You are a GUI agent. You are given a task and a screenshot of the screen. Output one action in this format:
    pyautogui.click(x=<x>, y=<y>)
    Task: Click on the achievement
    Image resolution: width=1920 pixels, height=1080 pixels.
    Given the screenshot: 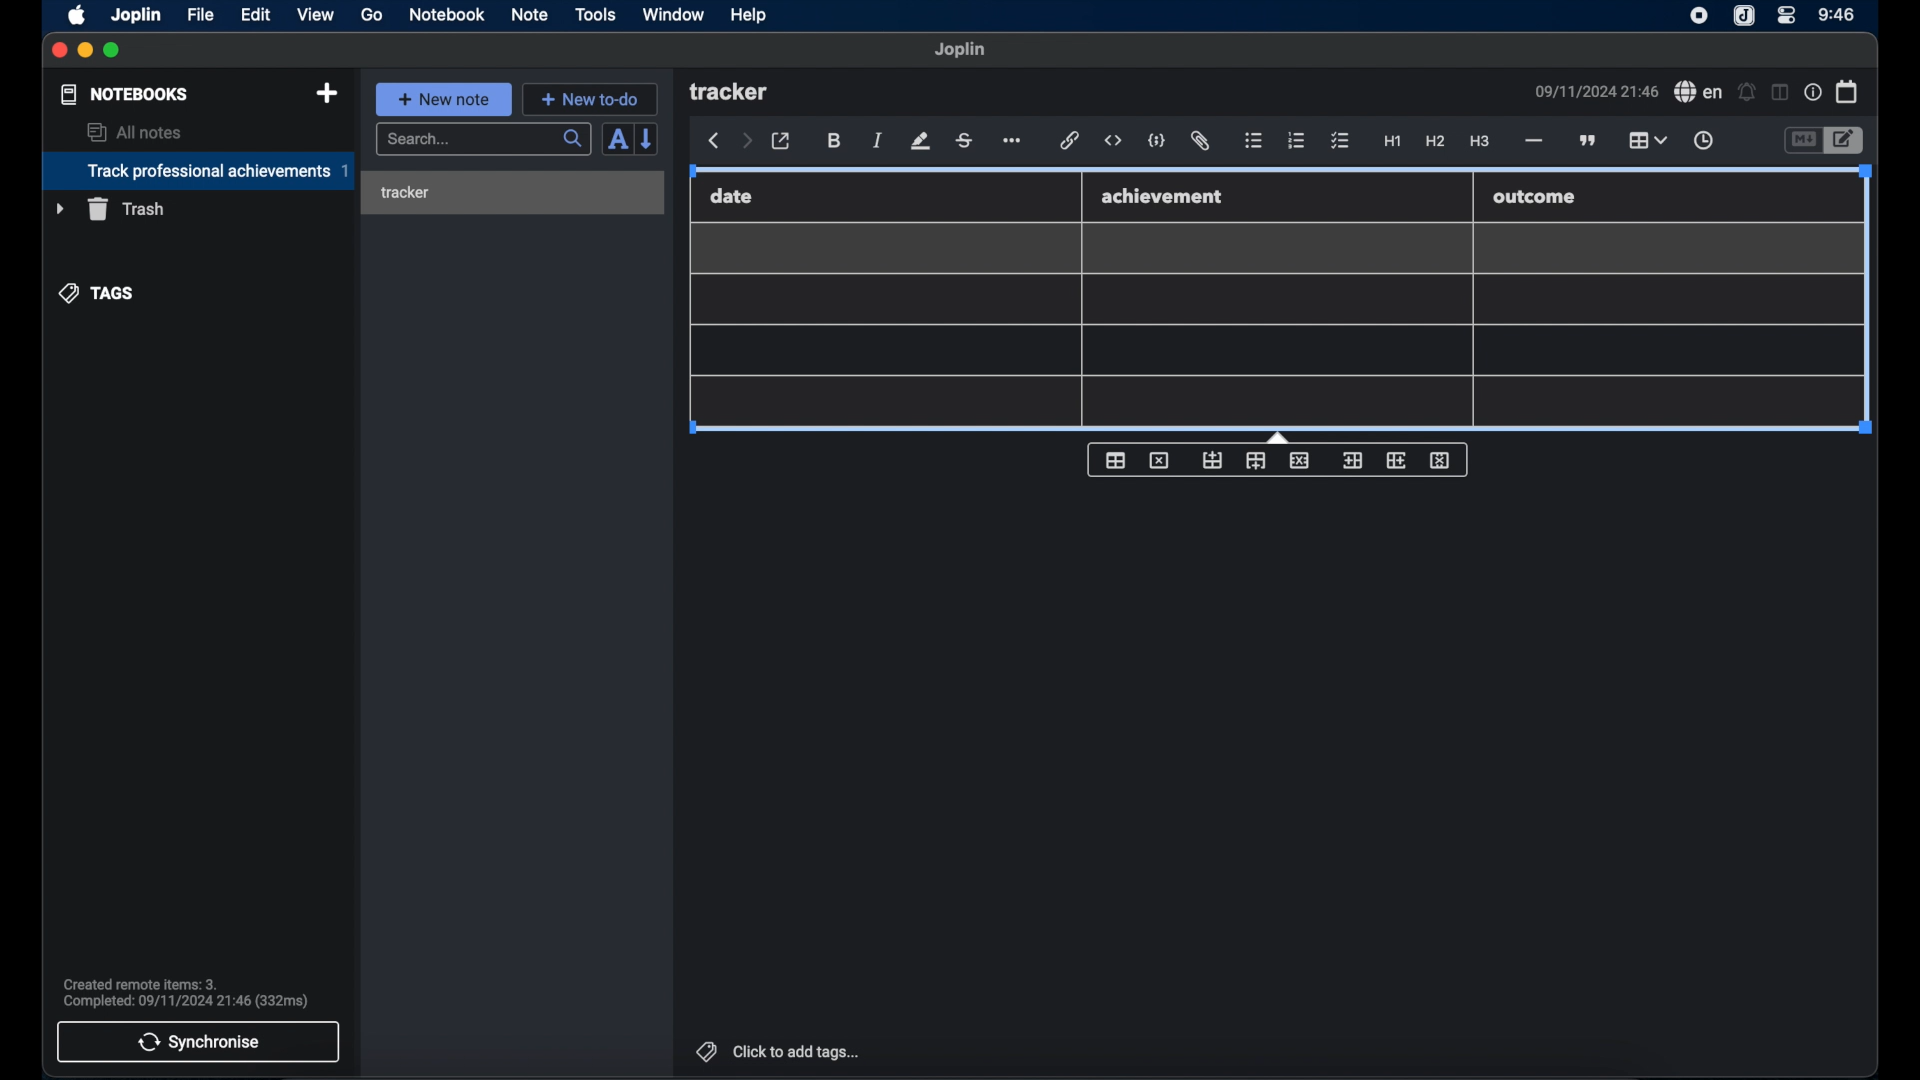 What is the action you would take?
    pyautogui.click(x=1164, y=196)
    